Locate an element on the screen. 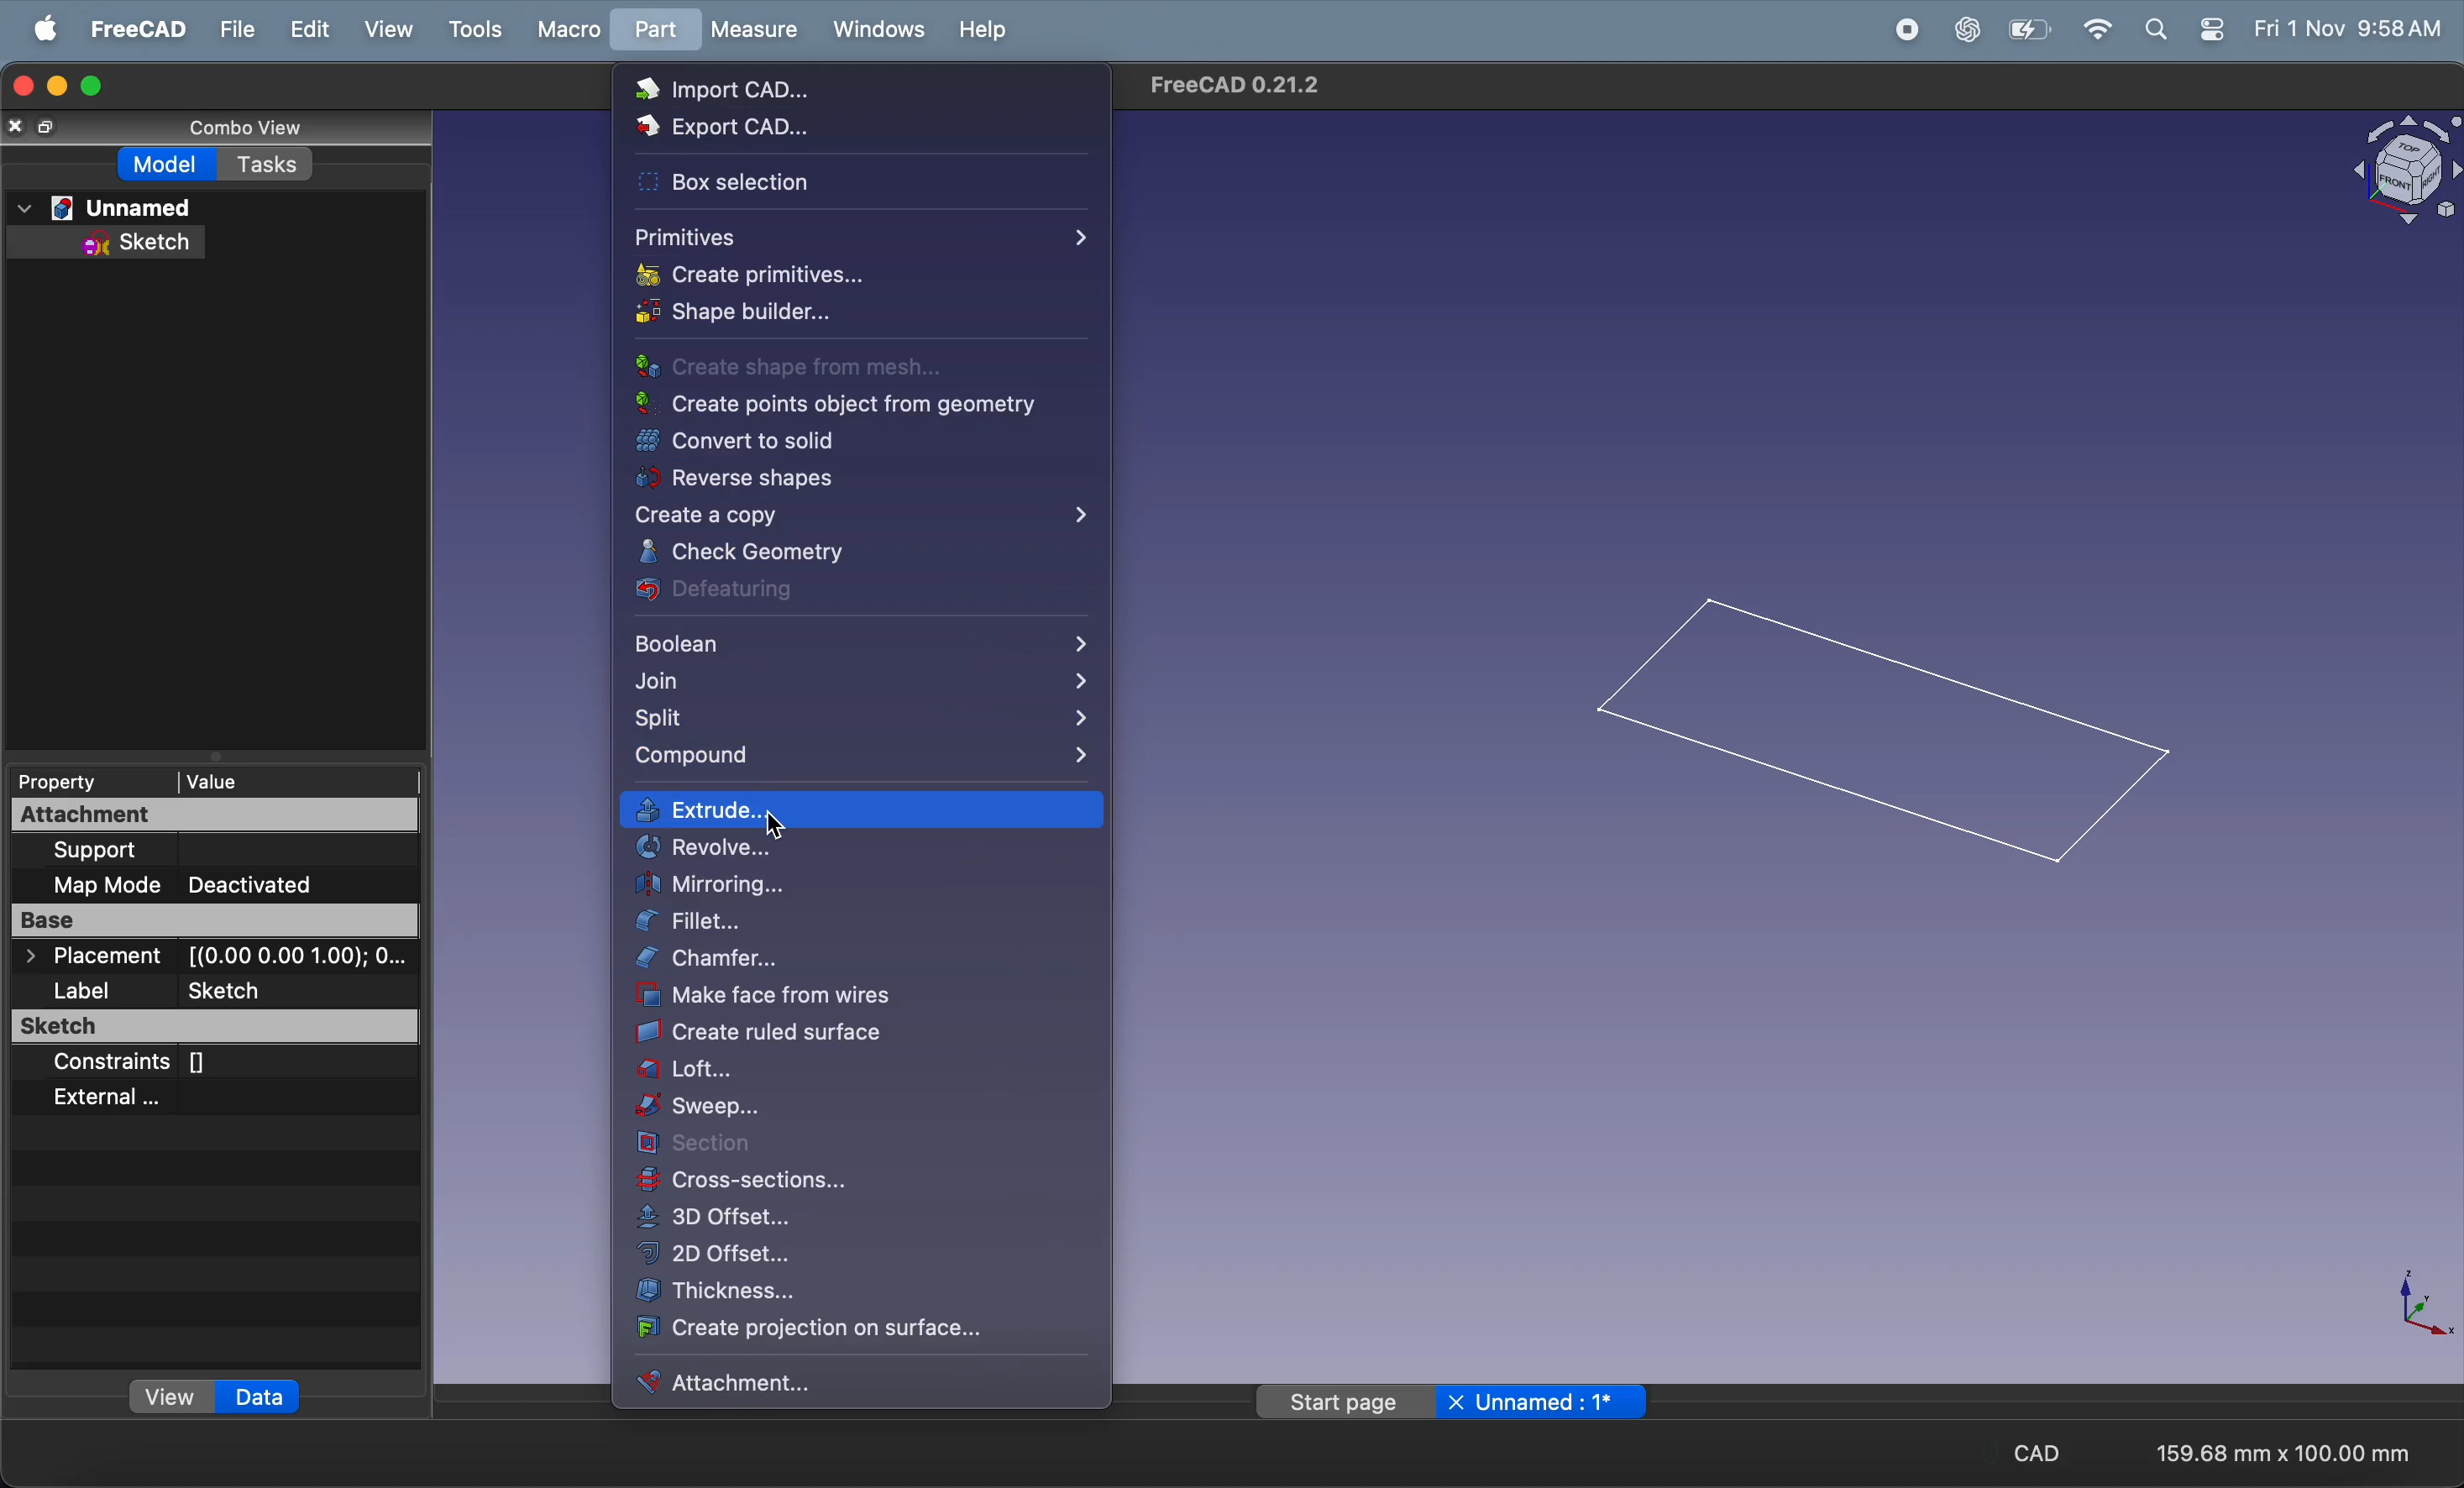  view is located at coordinates (170, 1396).